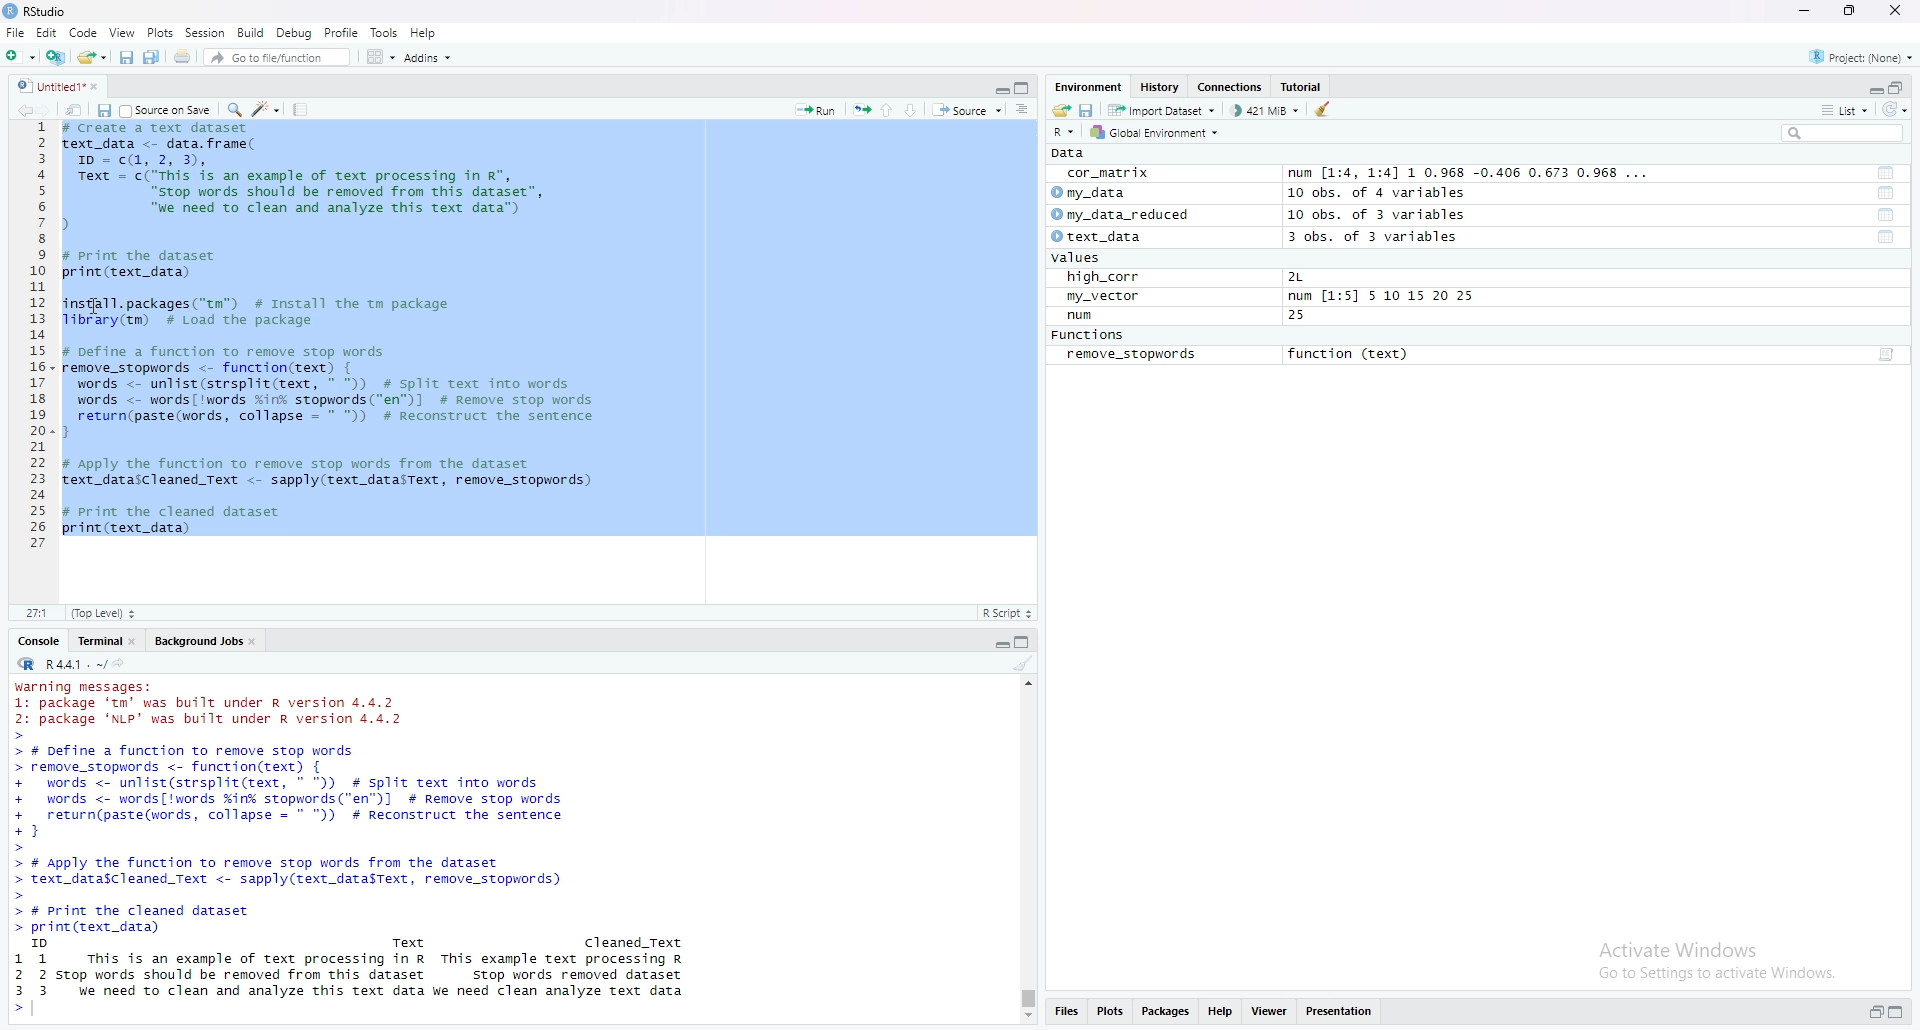  I want to click on save workspace, so click(1088, 111).